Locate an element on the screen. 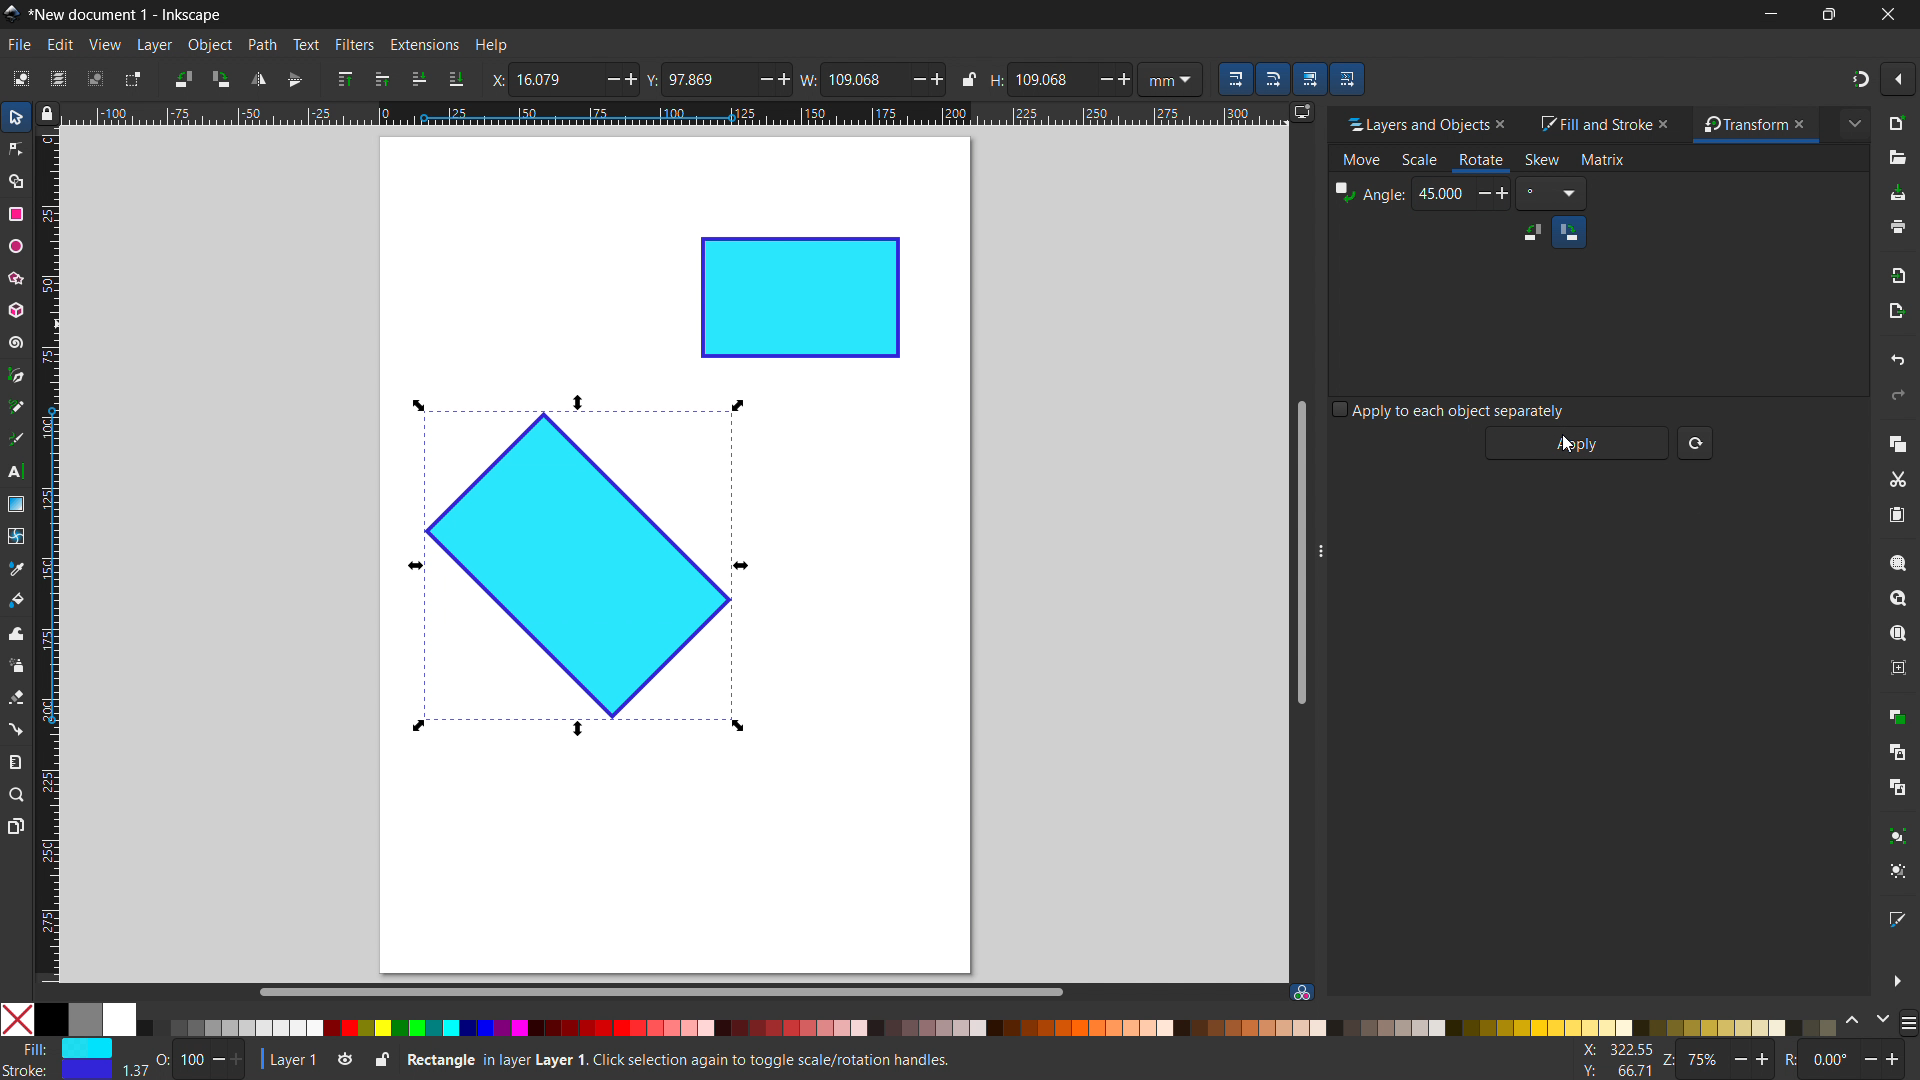 The image size is (1920, 1080). help is located at coordinates (491, 46).